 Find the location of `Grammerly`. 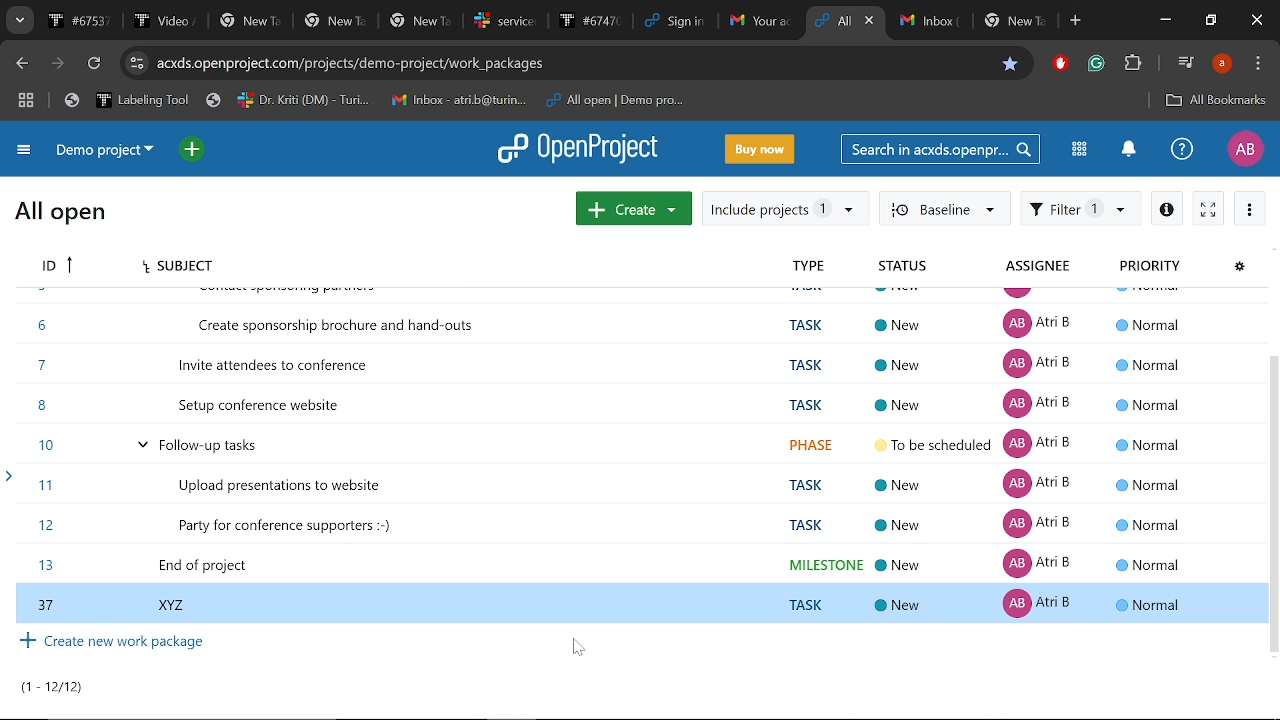

Grammerly is located at coordinates (1096, 65).